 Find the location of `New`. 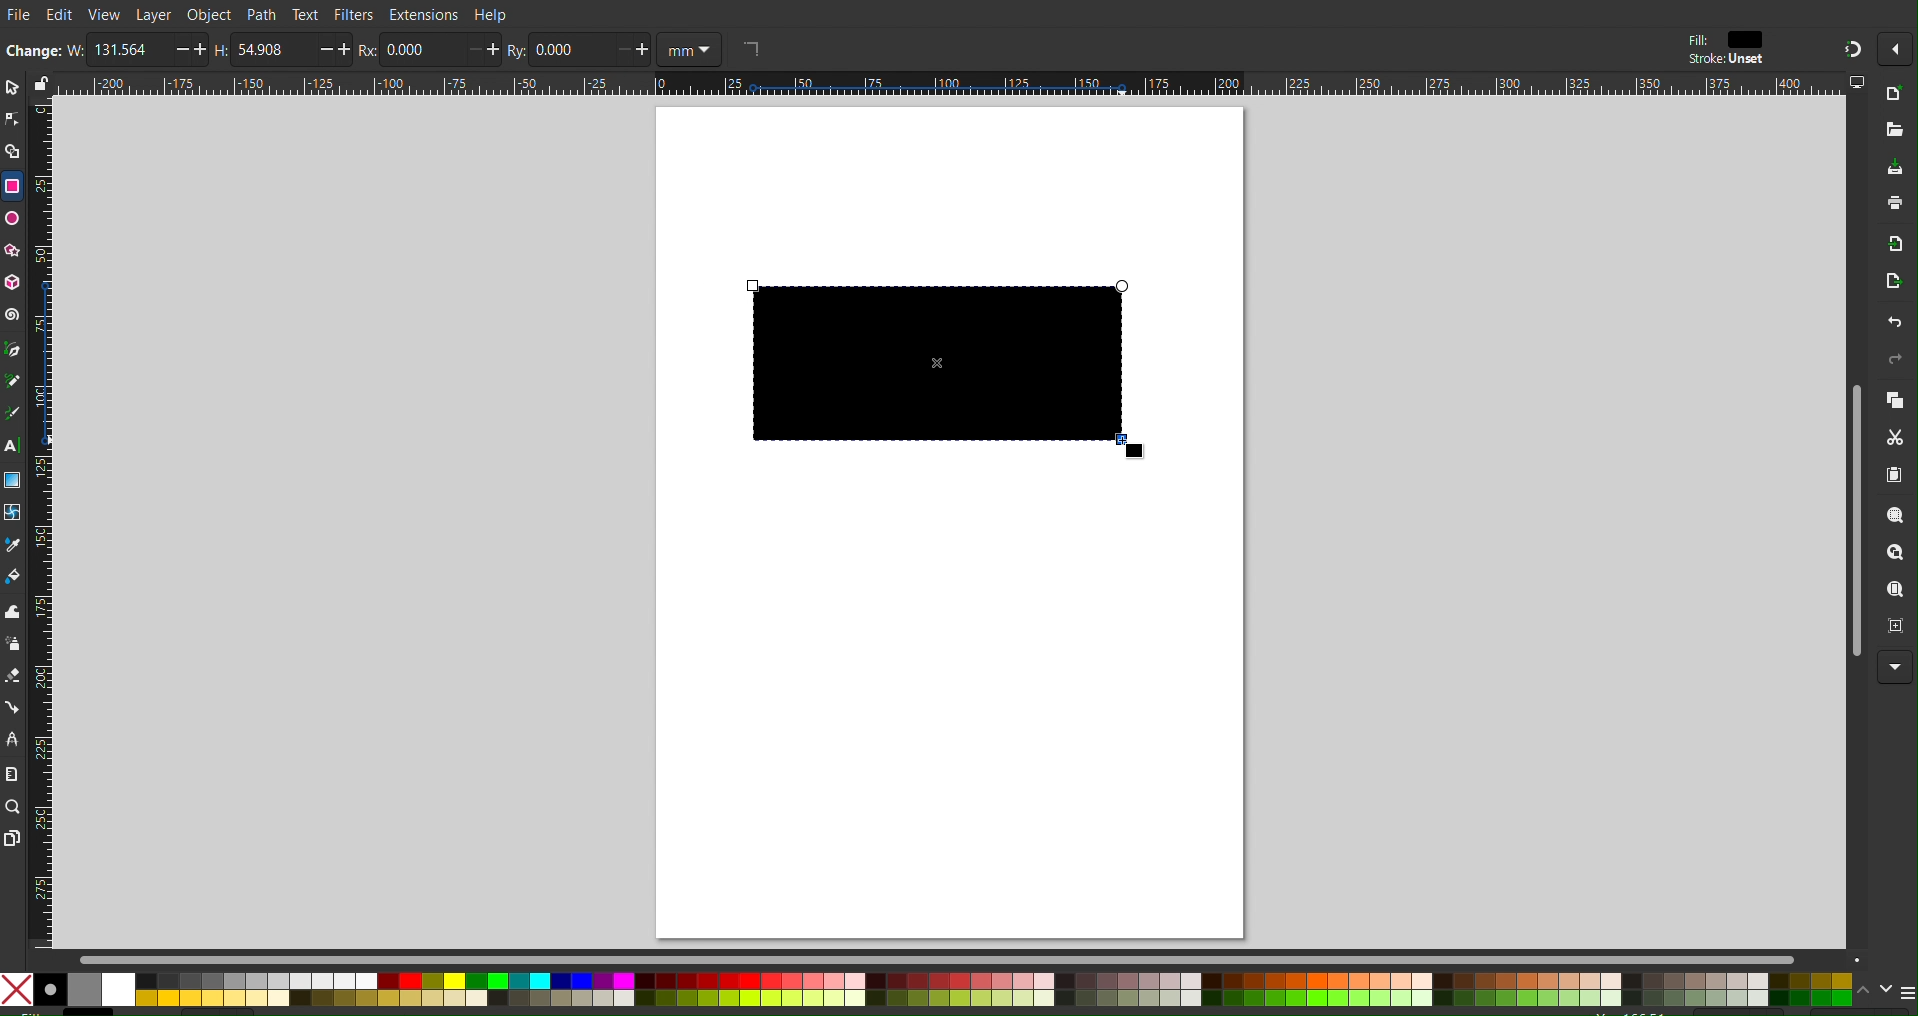

New is located at coordinates (1894, 95).